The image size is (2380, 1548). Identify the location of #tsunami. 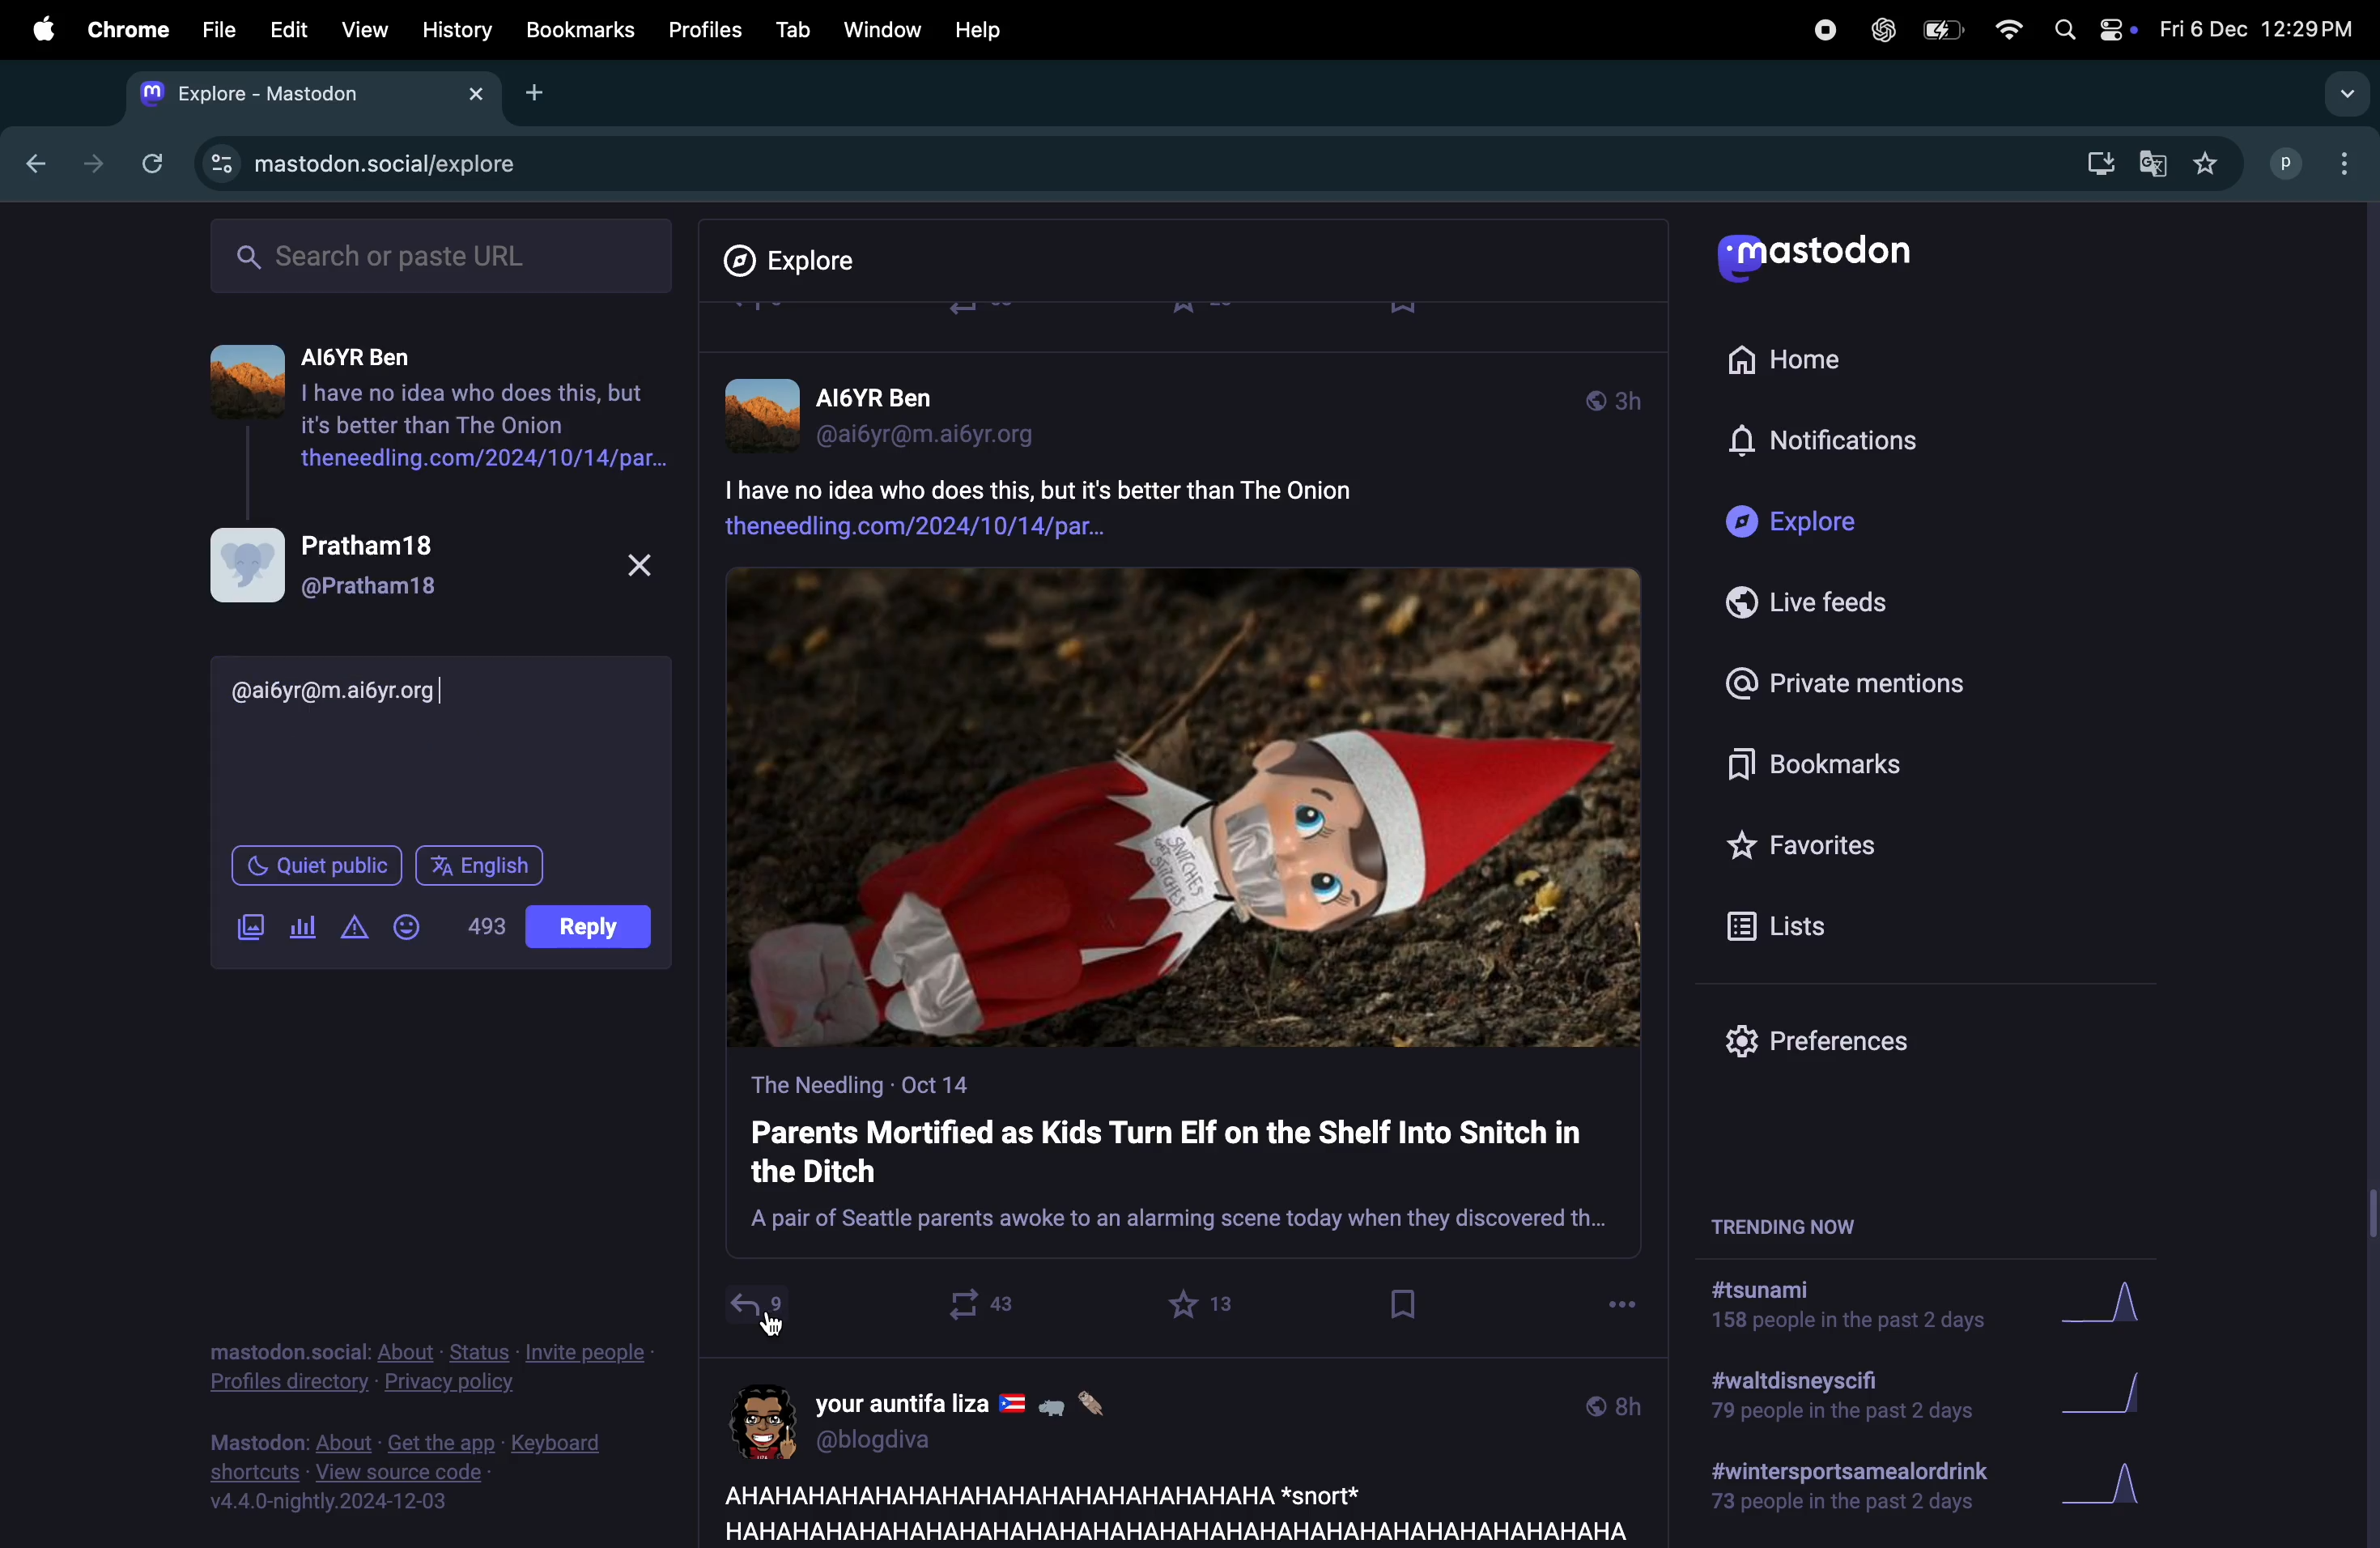
(1860, 1310).